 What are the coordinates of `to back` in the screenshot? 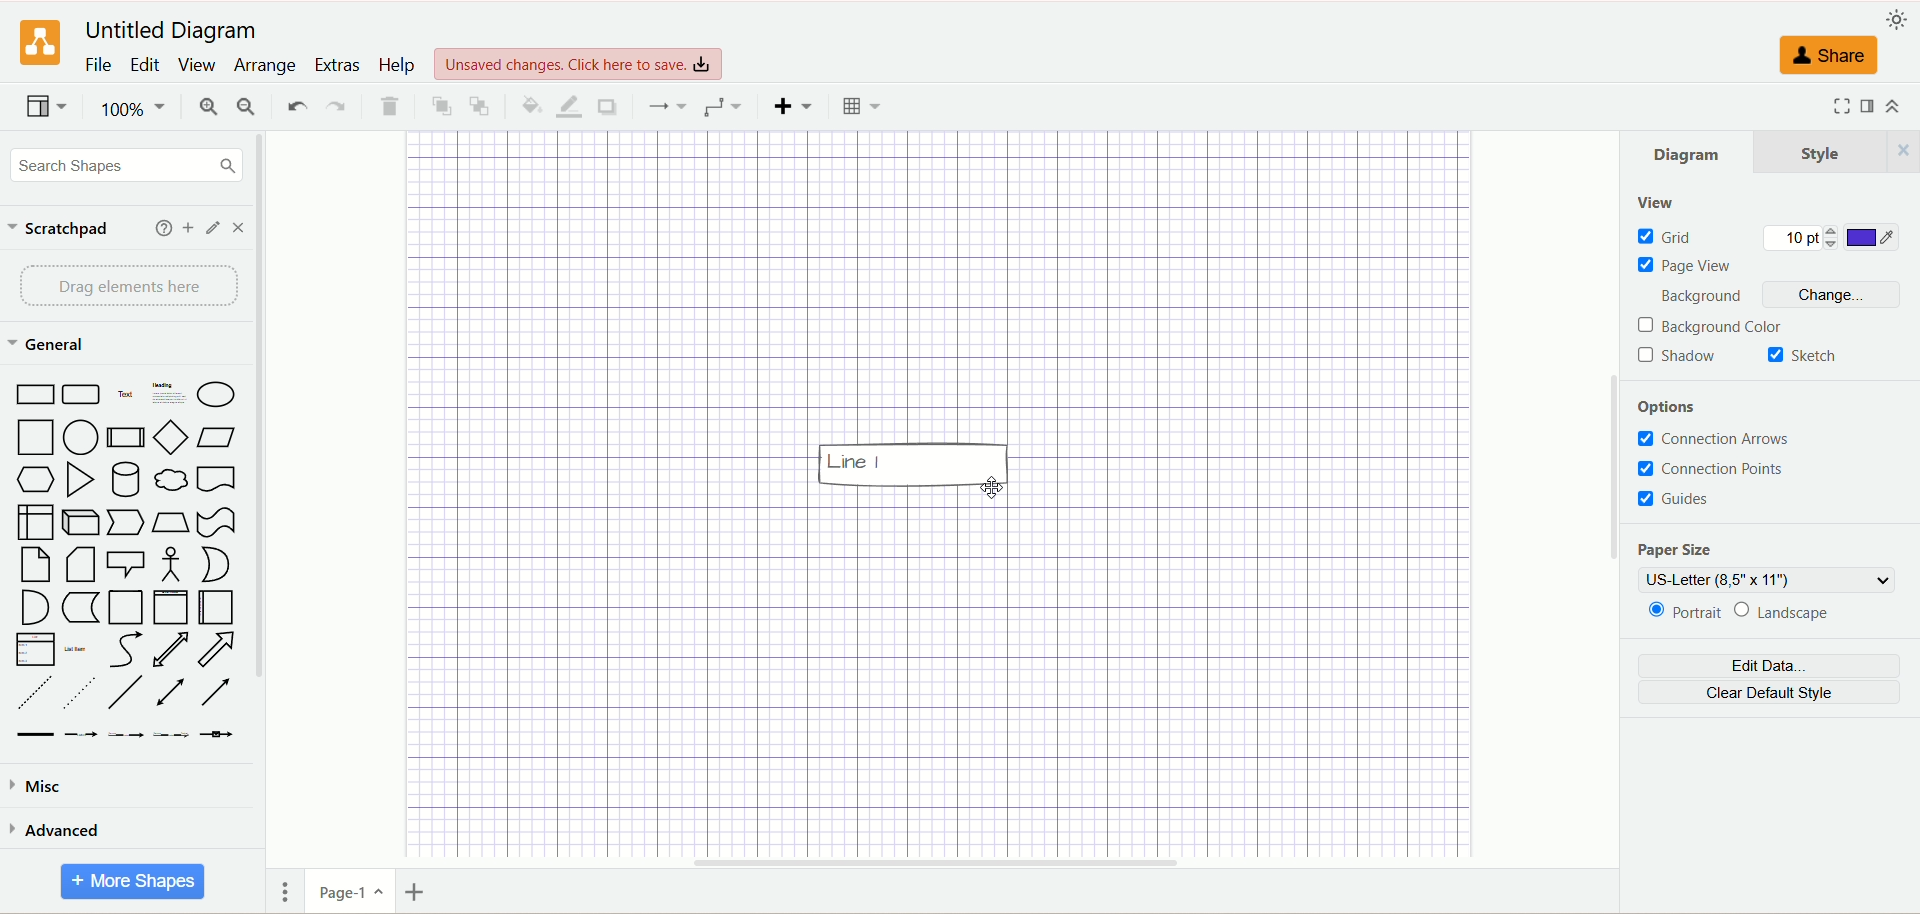 It's located at (481, 107).